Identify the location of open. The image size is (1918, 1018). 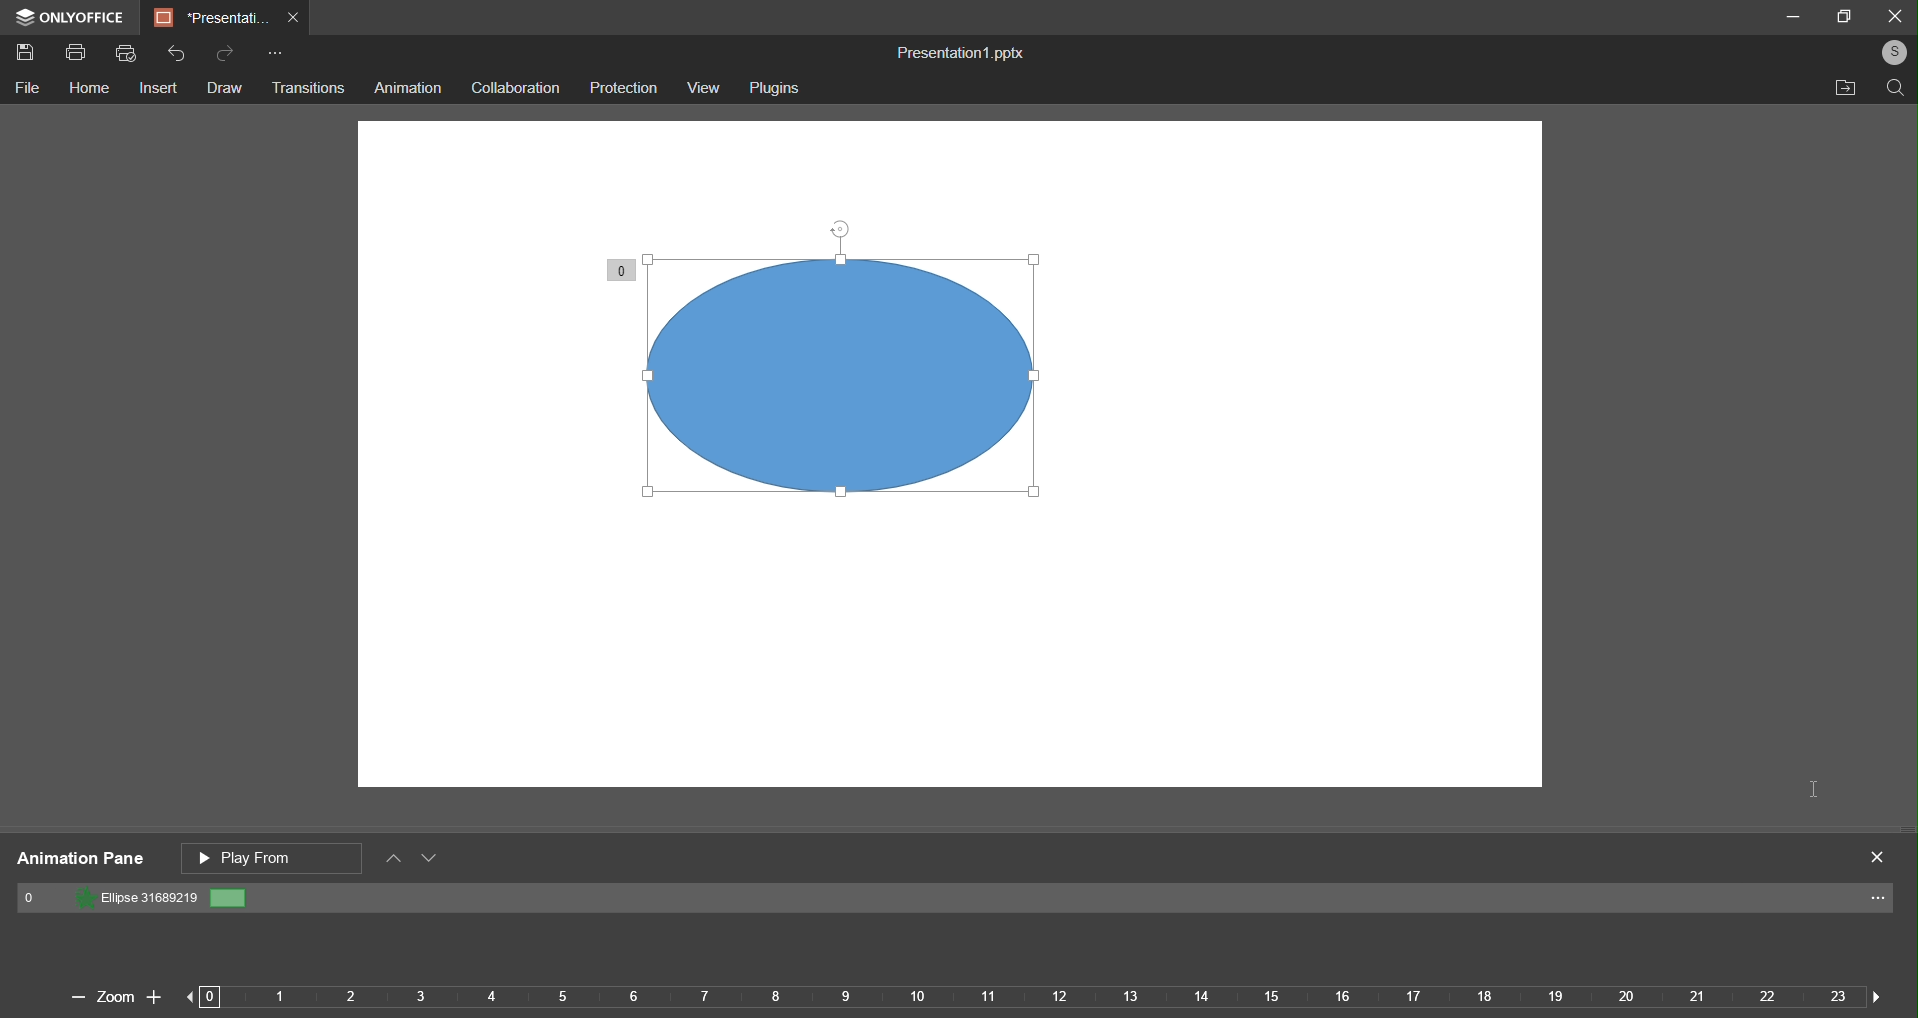
(1840, 89).